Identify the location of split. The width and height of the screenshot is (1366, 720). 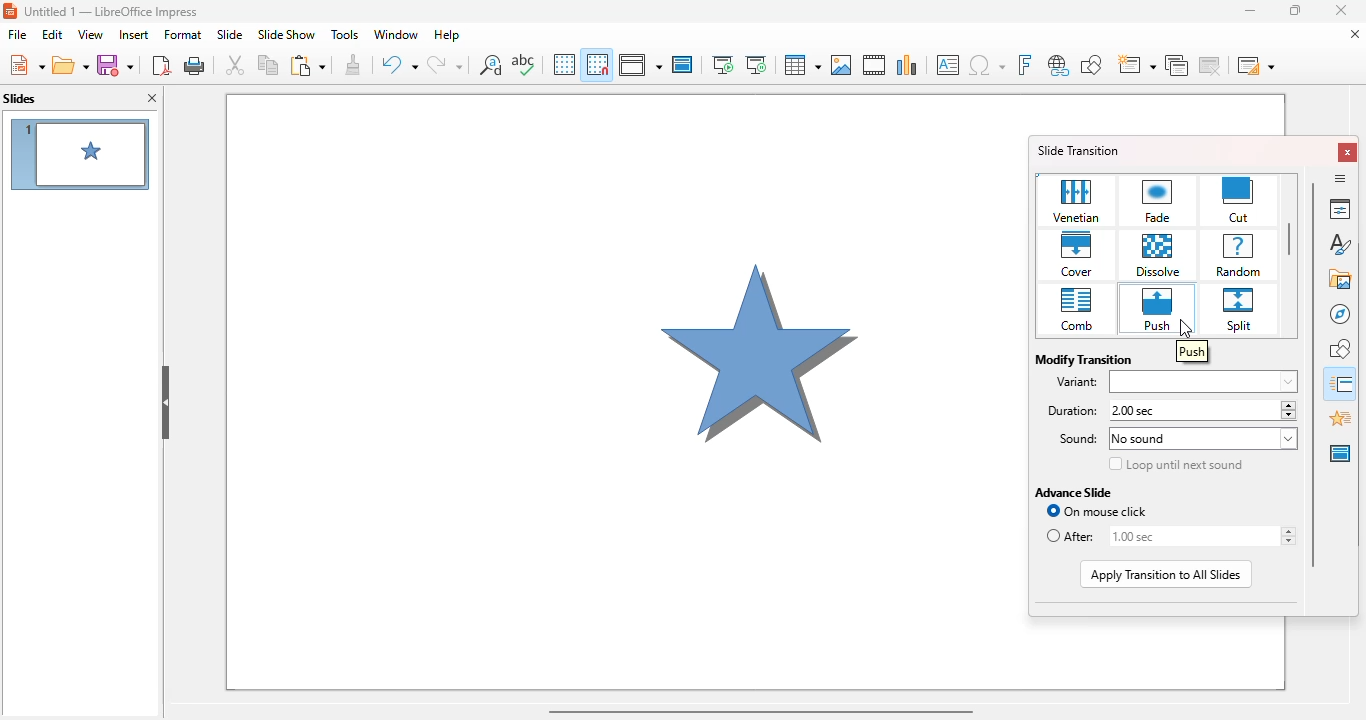
(1238, 309).